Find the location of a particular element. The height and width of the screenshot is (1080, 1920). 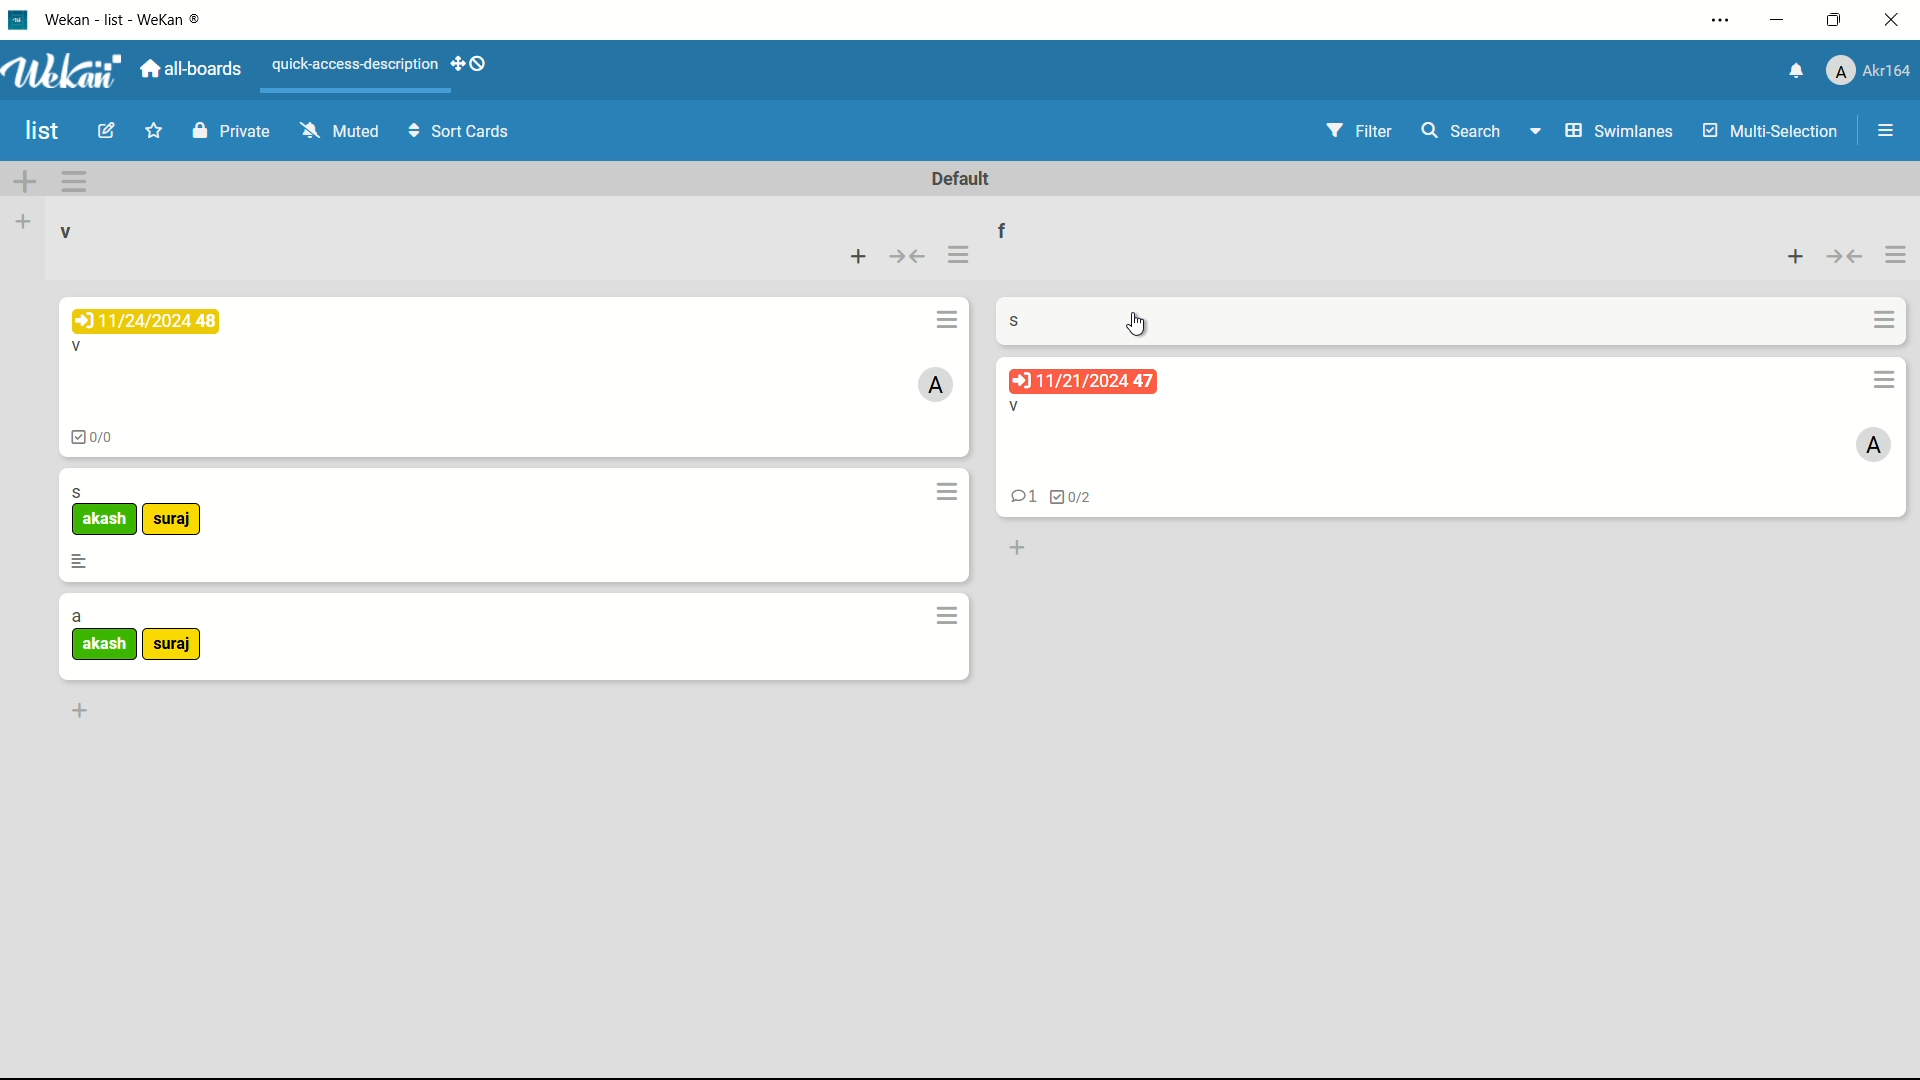

card name is located at coordinates (77, 618).